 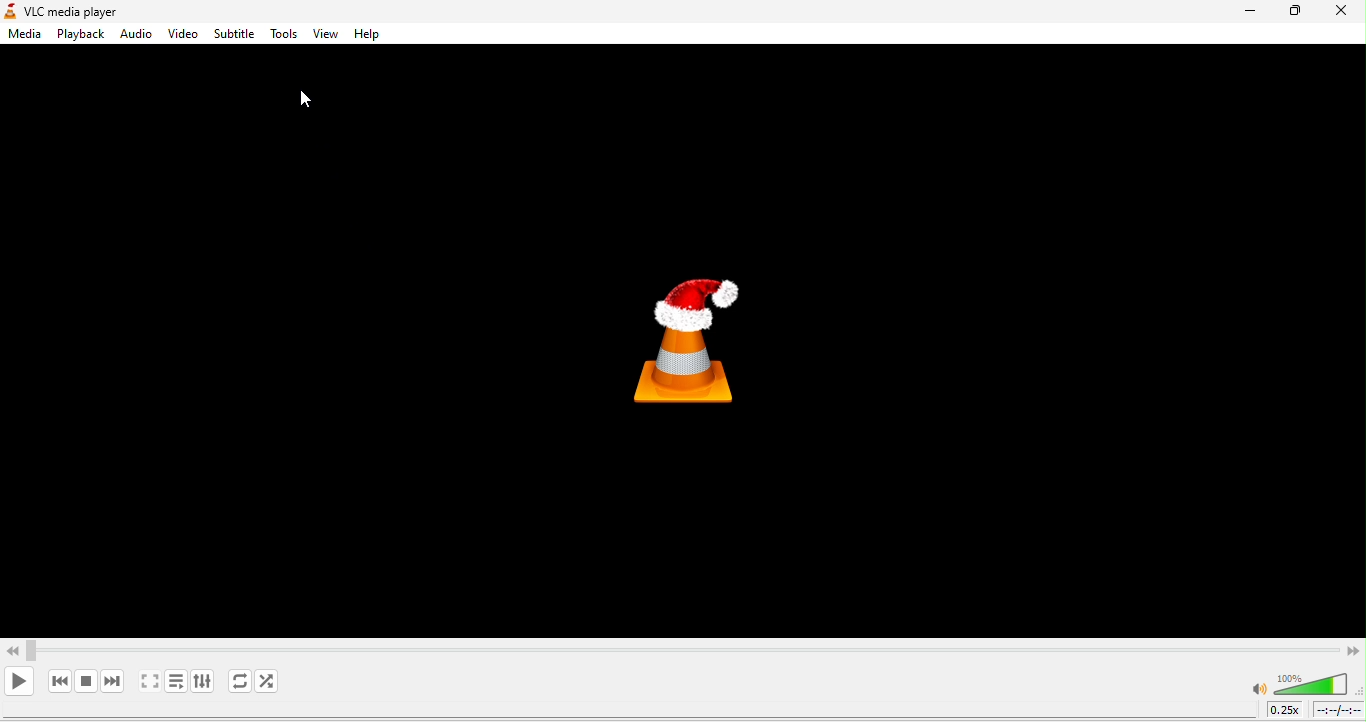 What do you see at coordinates (184, 34) in the screenshot?
I see `video` at bounding box center [184, 34].